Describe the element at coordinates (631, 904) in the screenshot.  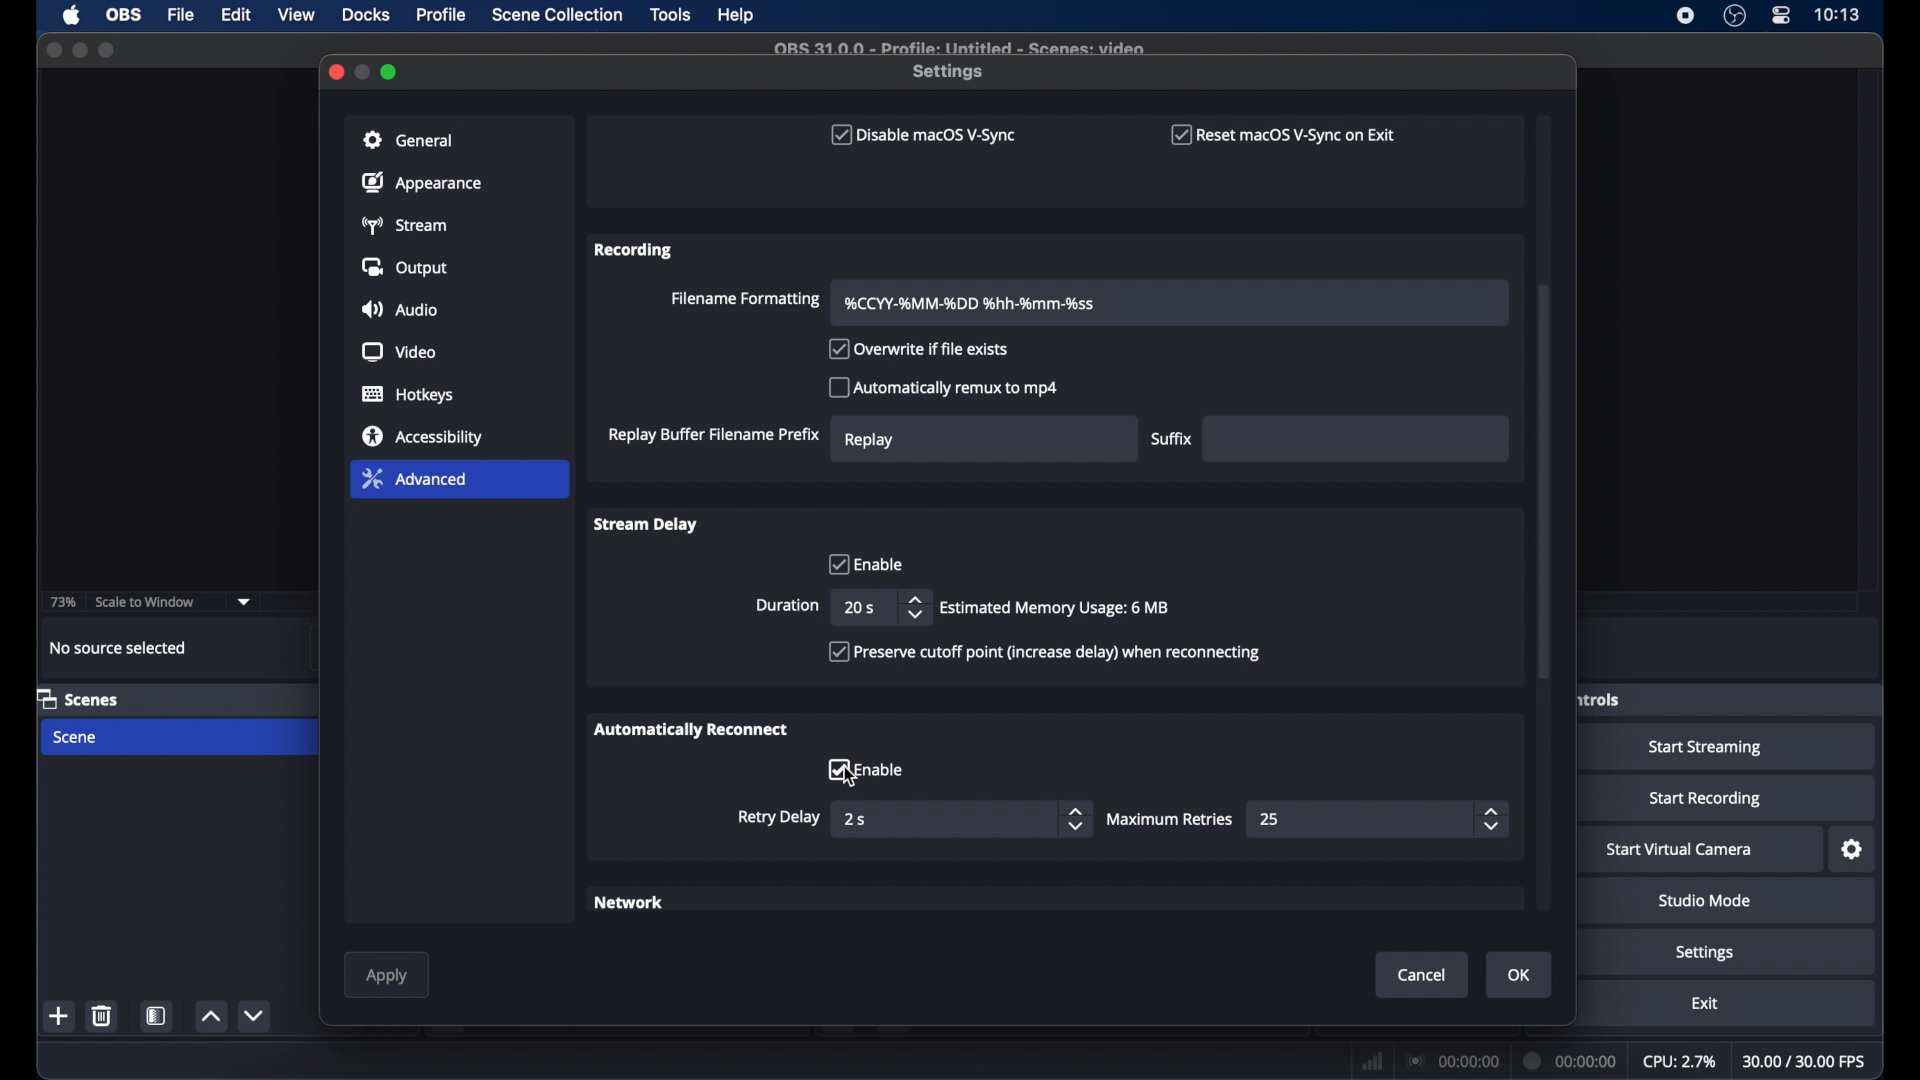
I see `network` at that location.